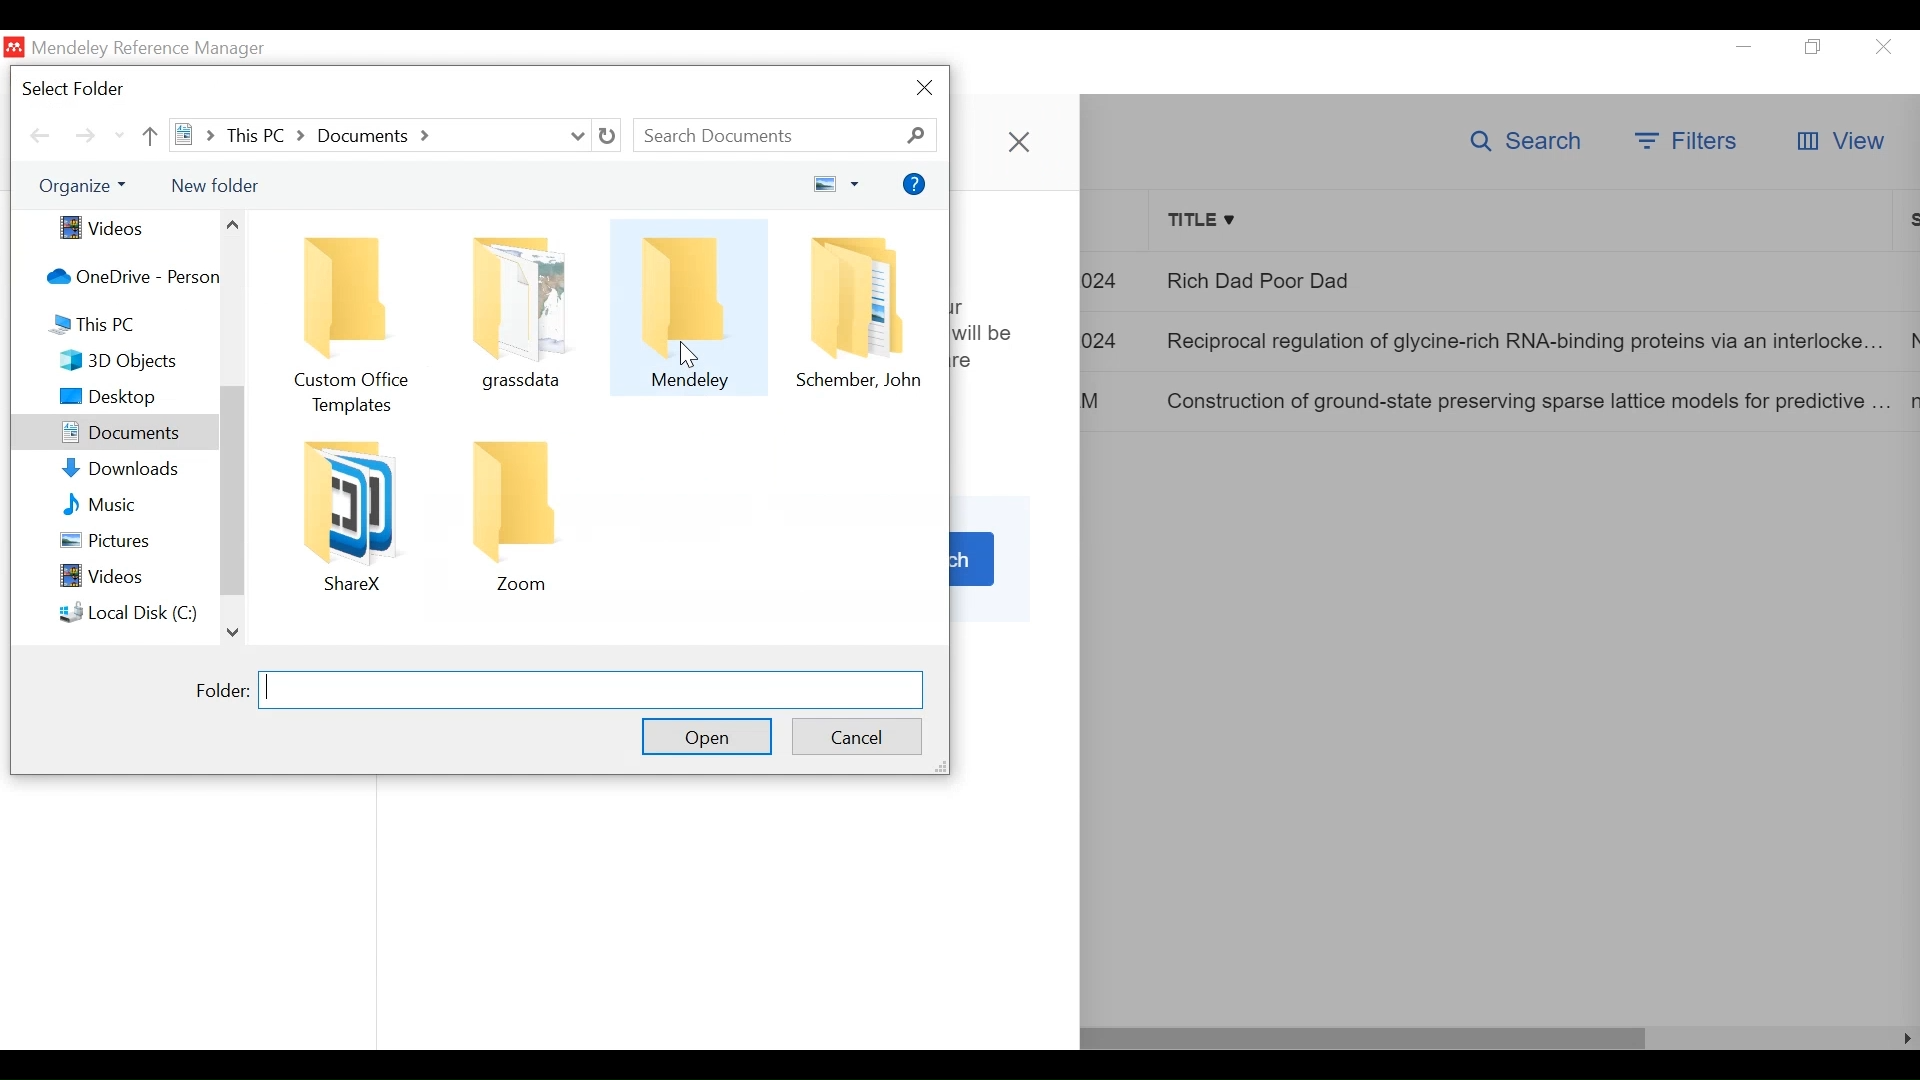 Image resolution: width=1920 pixels, height=1080 pixels. Describe the element at coordinates (131, 228) in the screenshot. I see `Videos` at that location.